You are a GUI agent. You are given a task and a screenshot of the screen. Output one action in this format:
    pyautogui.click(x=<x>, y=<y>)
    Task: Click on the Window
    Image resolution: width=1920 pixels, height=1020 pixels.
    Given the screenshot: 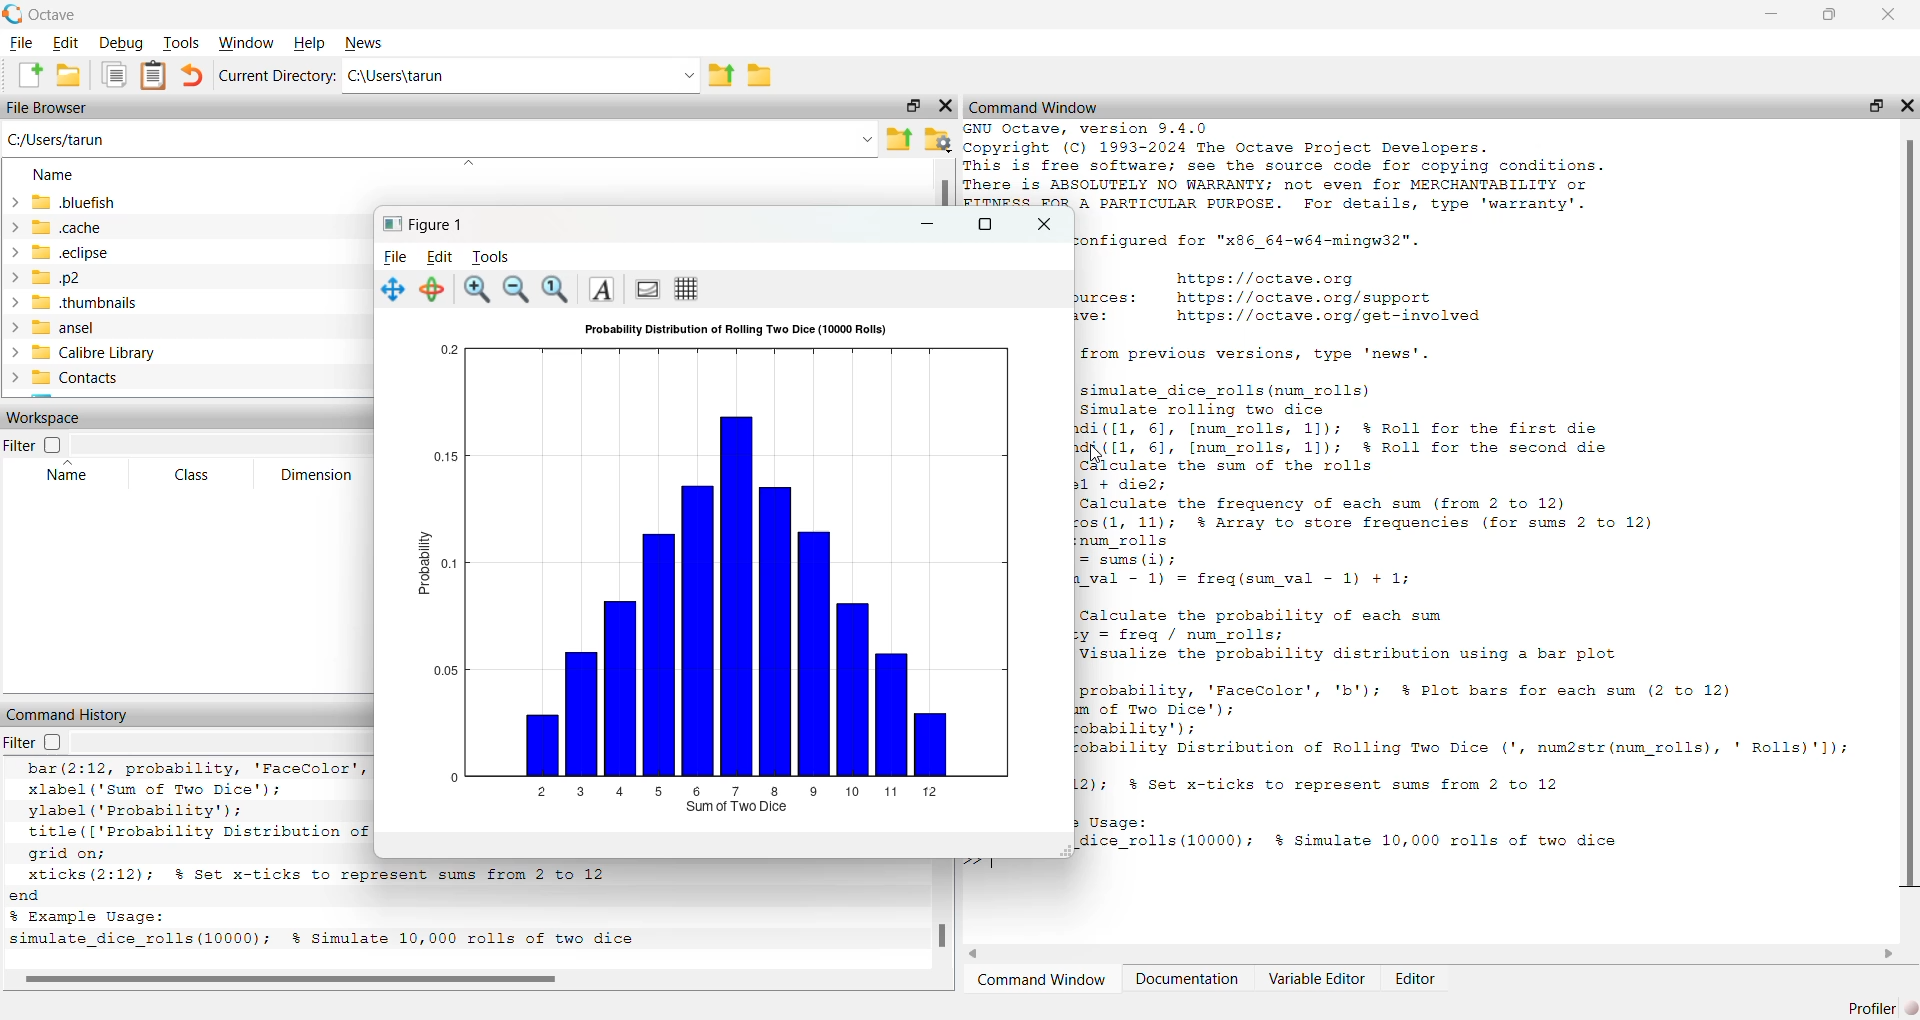 What is the action you would take?
    pyautogui.click(x=245, y=41)
    